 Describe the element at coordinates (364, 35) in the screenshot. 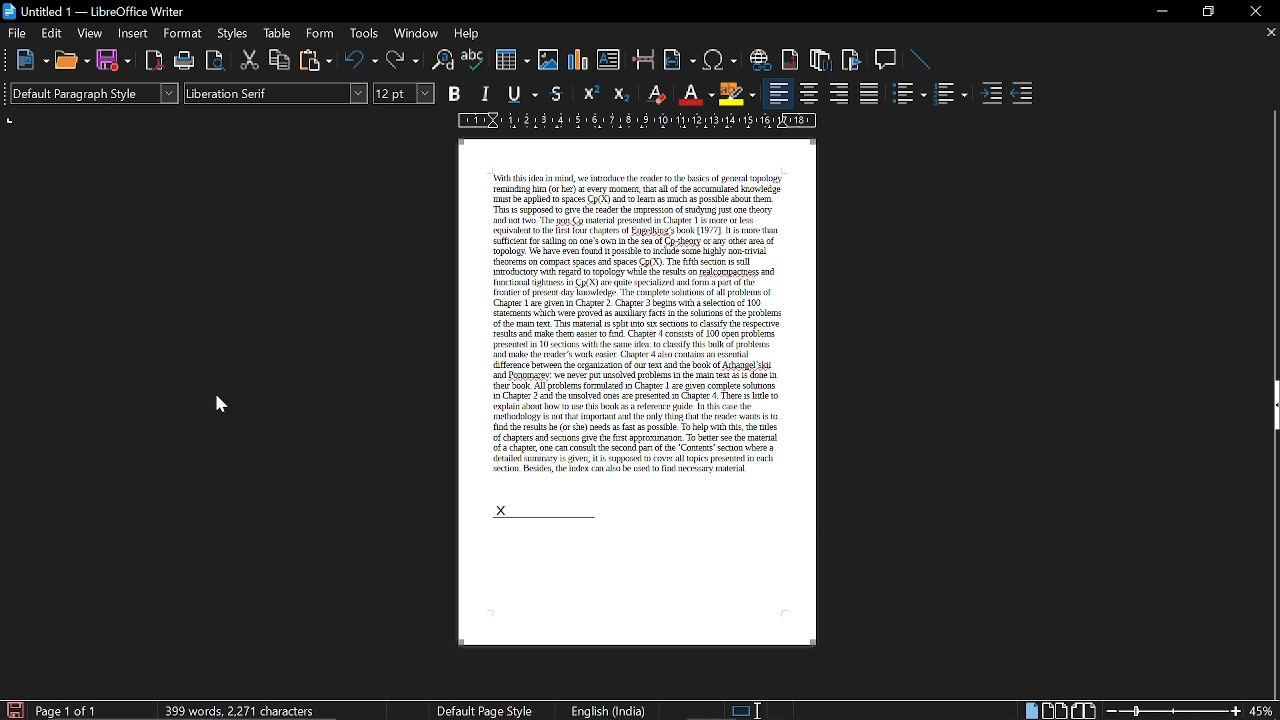

I see `tools` at that location.